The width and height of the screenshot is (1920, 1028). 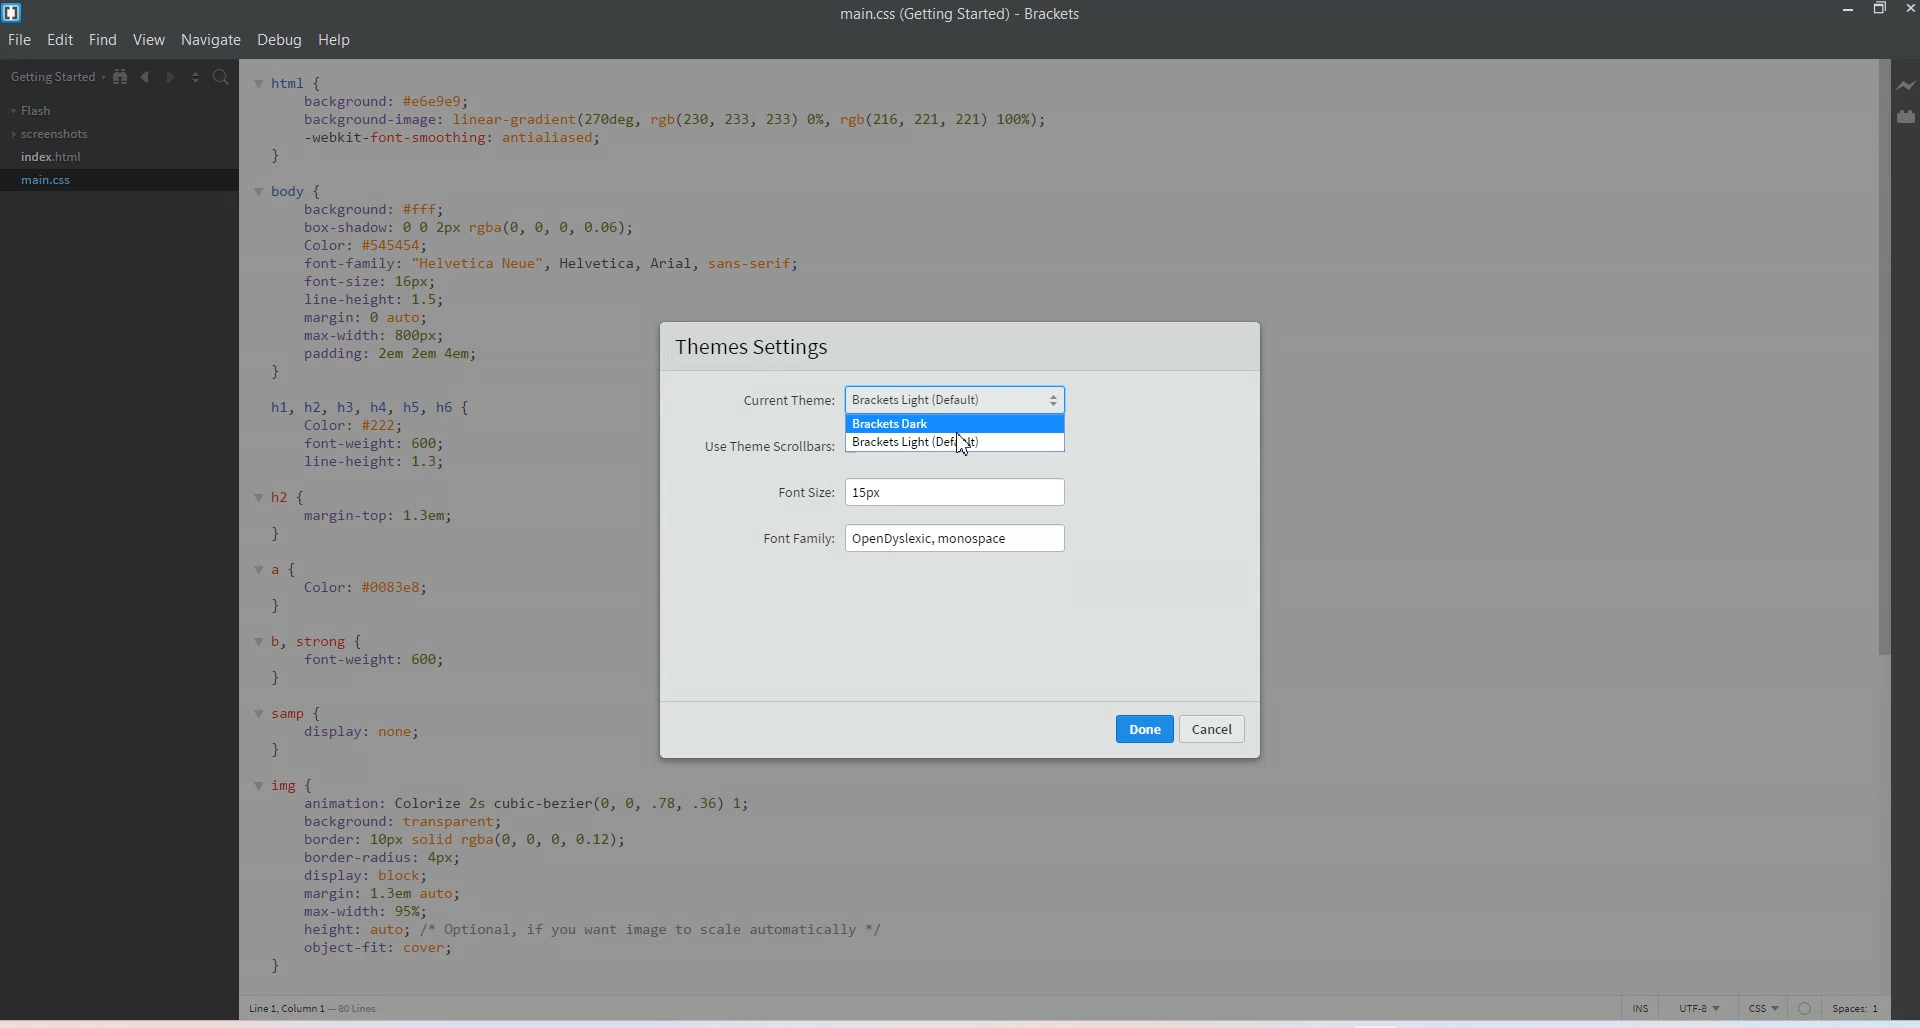 What do you see at coordinates (913, 538) in the screenshot?
I see `Font Family` at bounding box center [913, 538].